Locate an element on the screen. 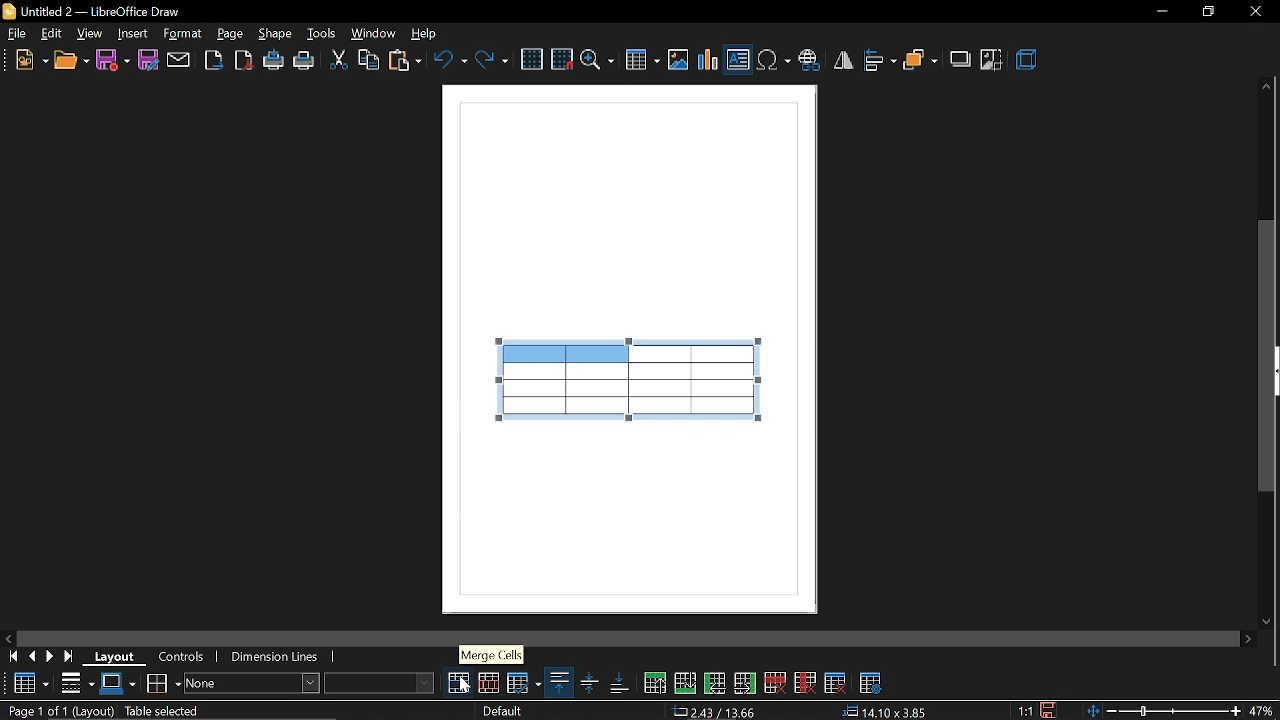 The image size is (1280, 720). Move up is located at coordinates (1266, 84).